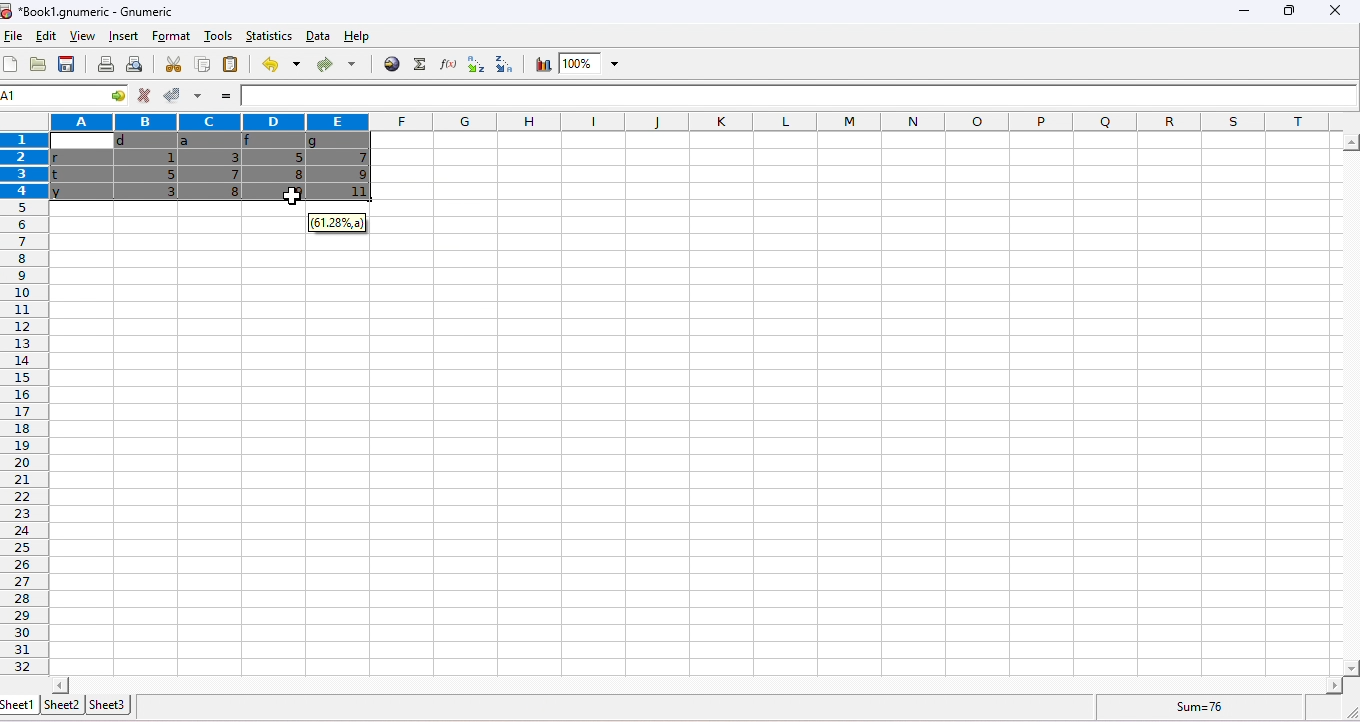 This screenshot has width=1360, height=722. I want to click on function, so click(417, 64).